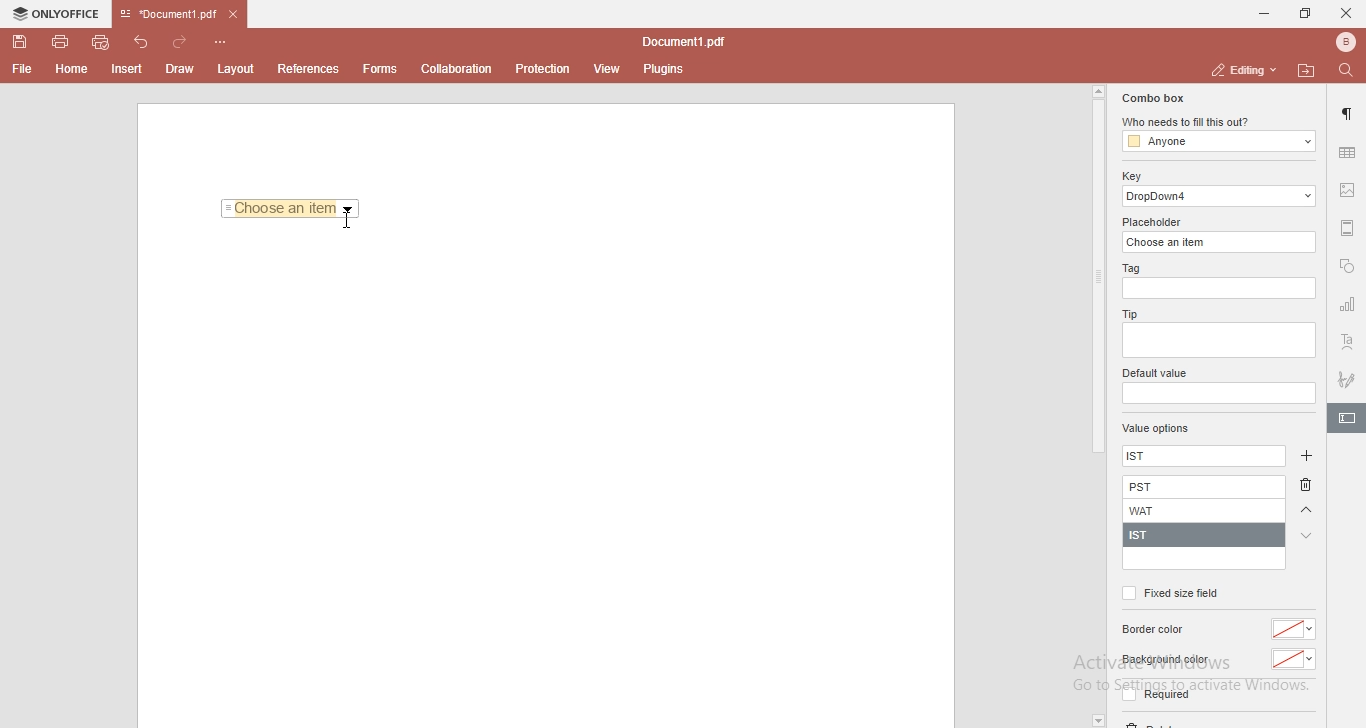 This screenshot has width=1366, height=728. I want to click on collaboration, so click(461, 67).